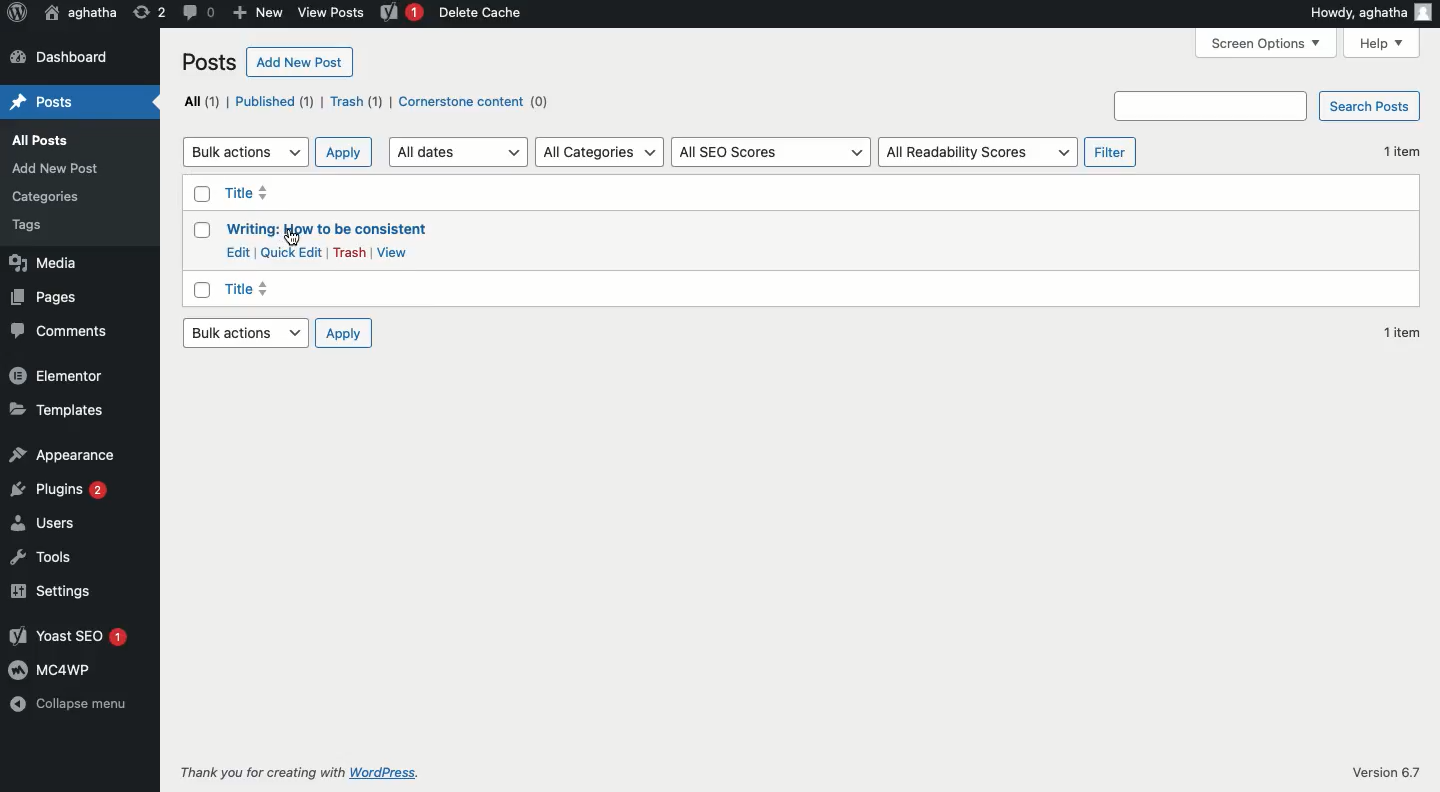 This screenshot has height=792, width=1440. I want to click on 1 item, so click(1403, 156).